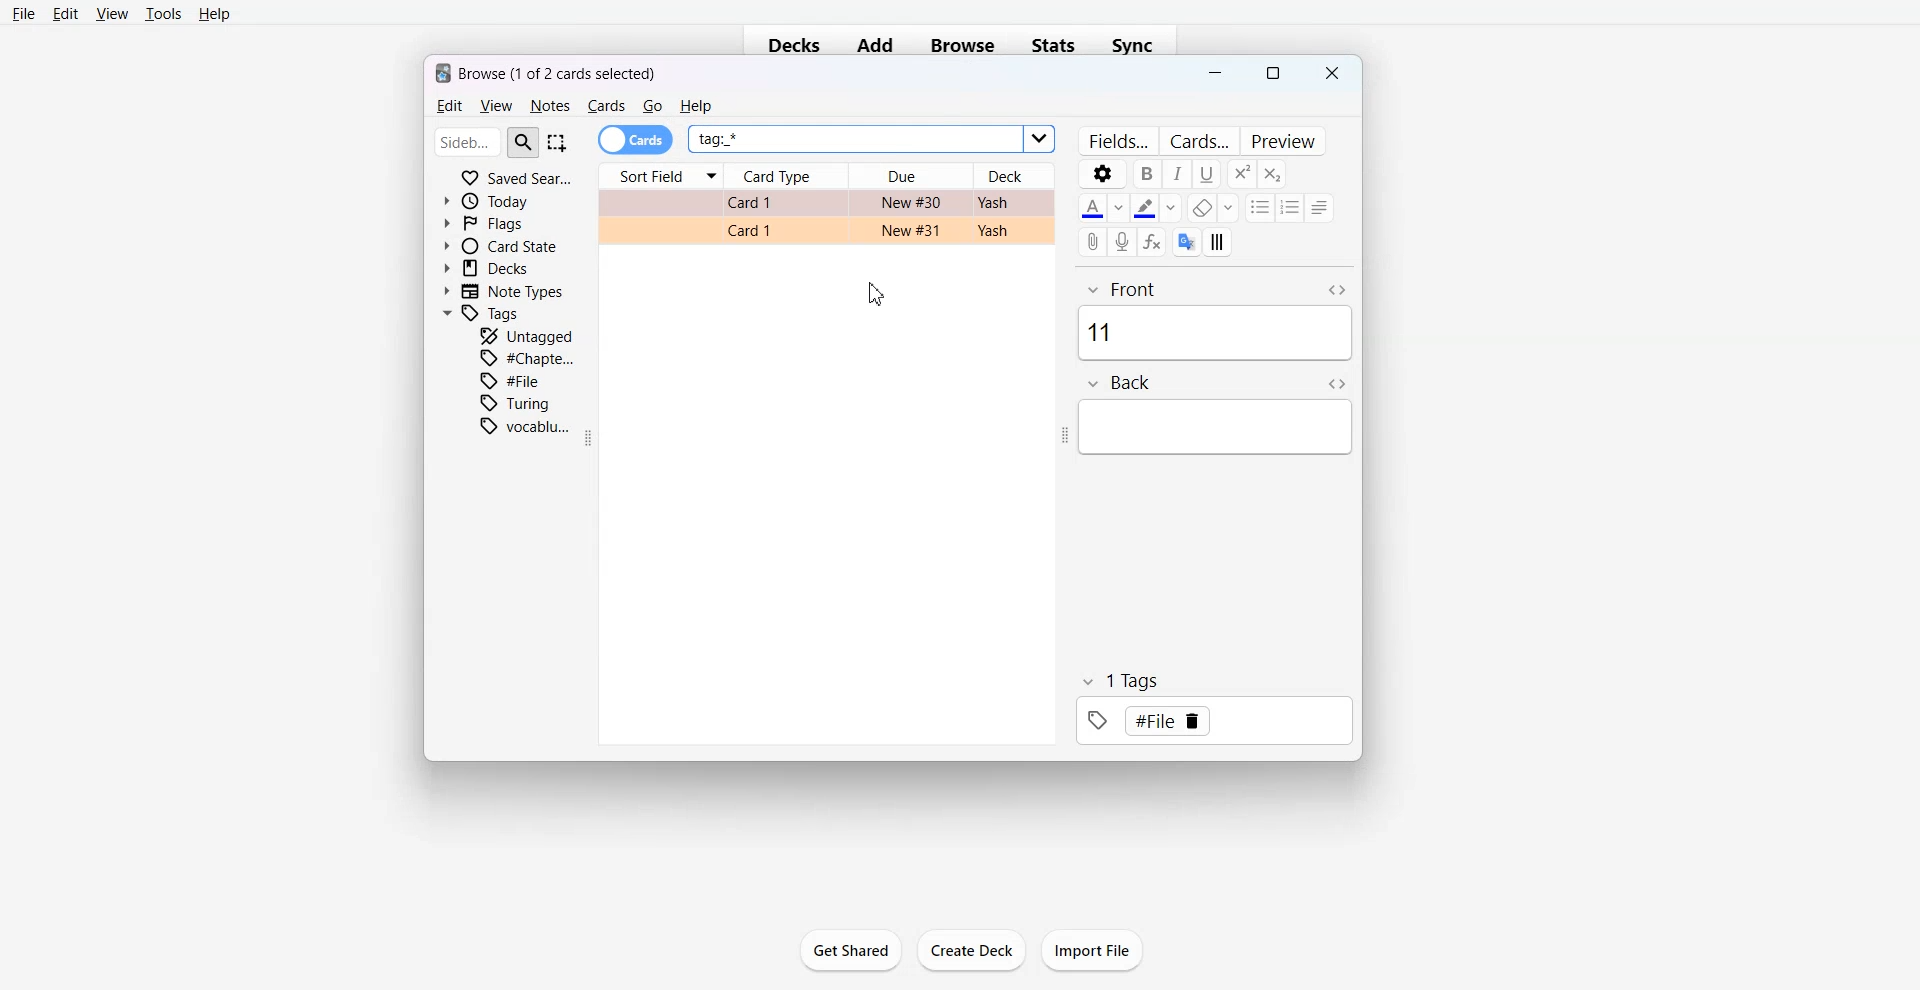 Image resolution: width=1920 pixels, height=990 pixels. What do you see at coordinates (911, 176) in the screenshot?
I see `Due` at bounding box center [911, 176].